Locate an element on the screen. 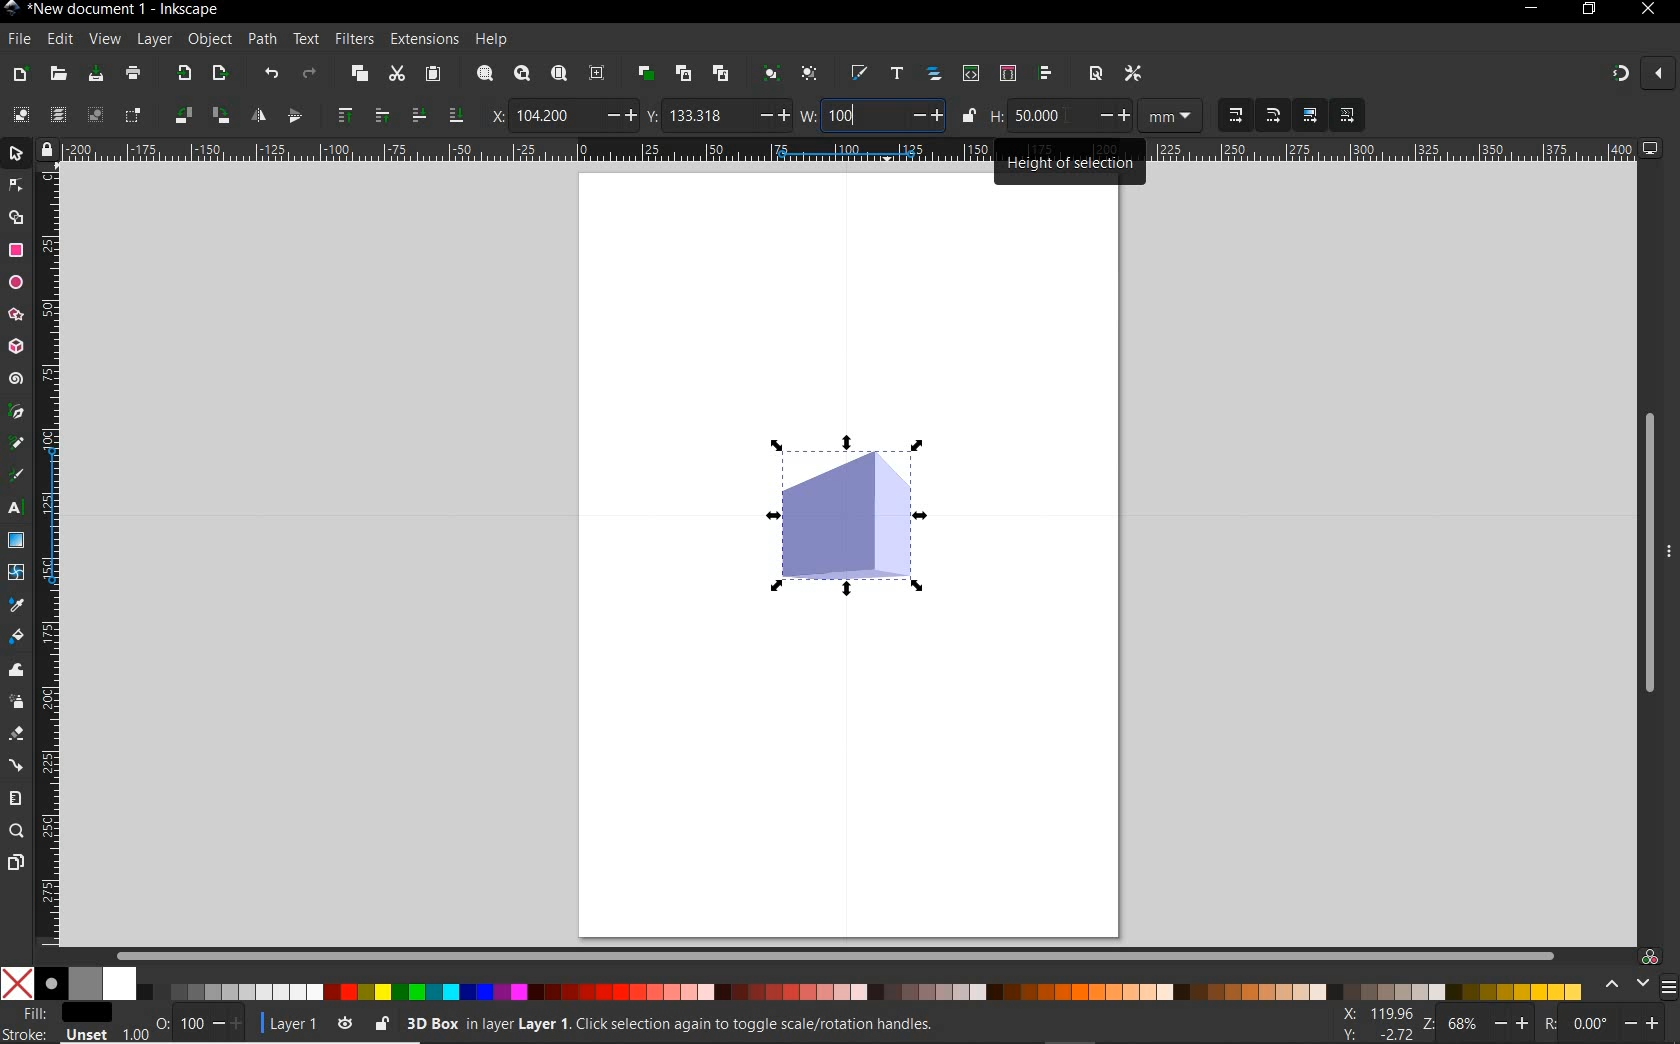  y is located at coordinates (653, 116).